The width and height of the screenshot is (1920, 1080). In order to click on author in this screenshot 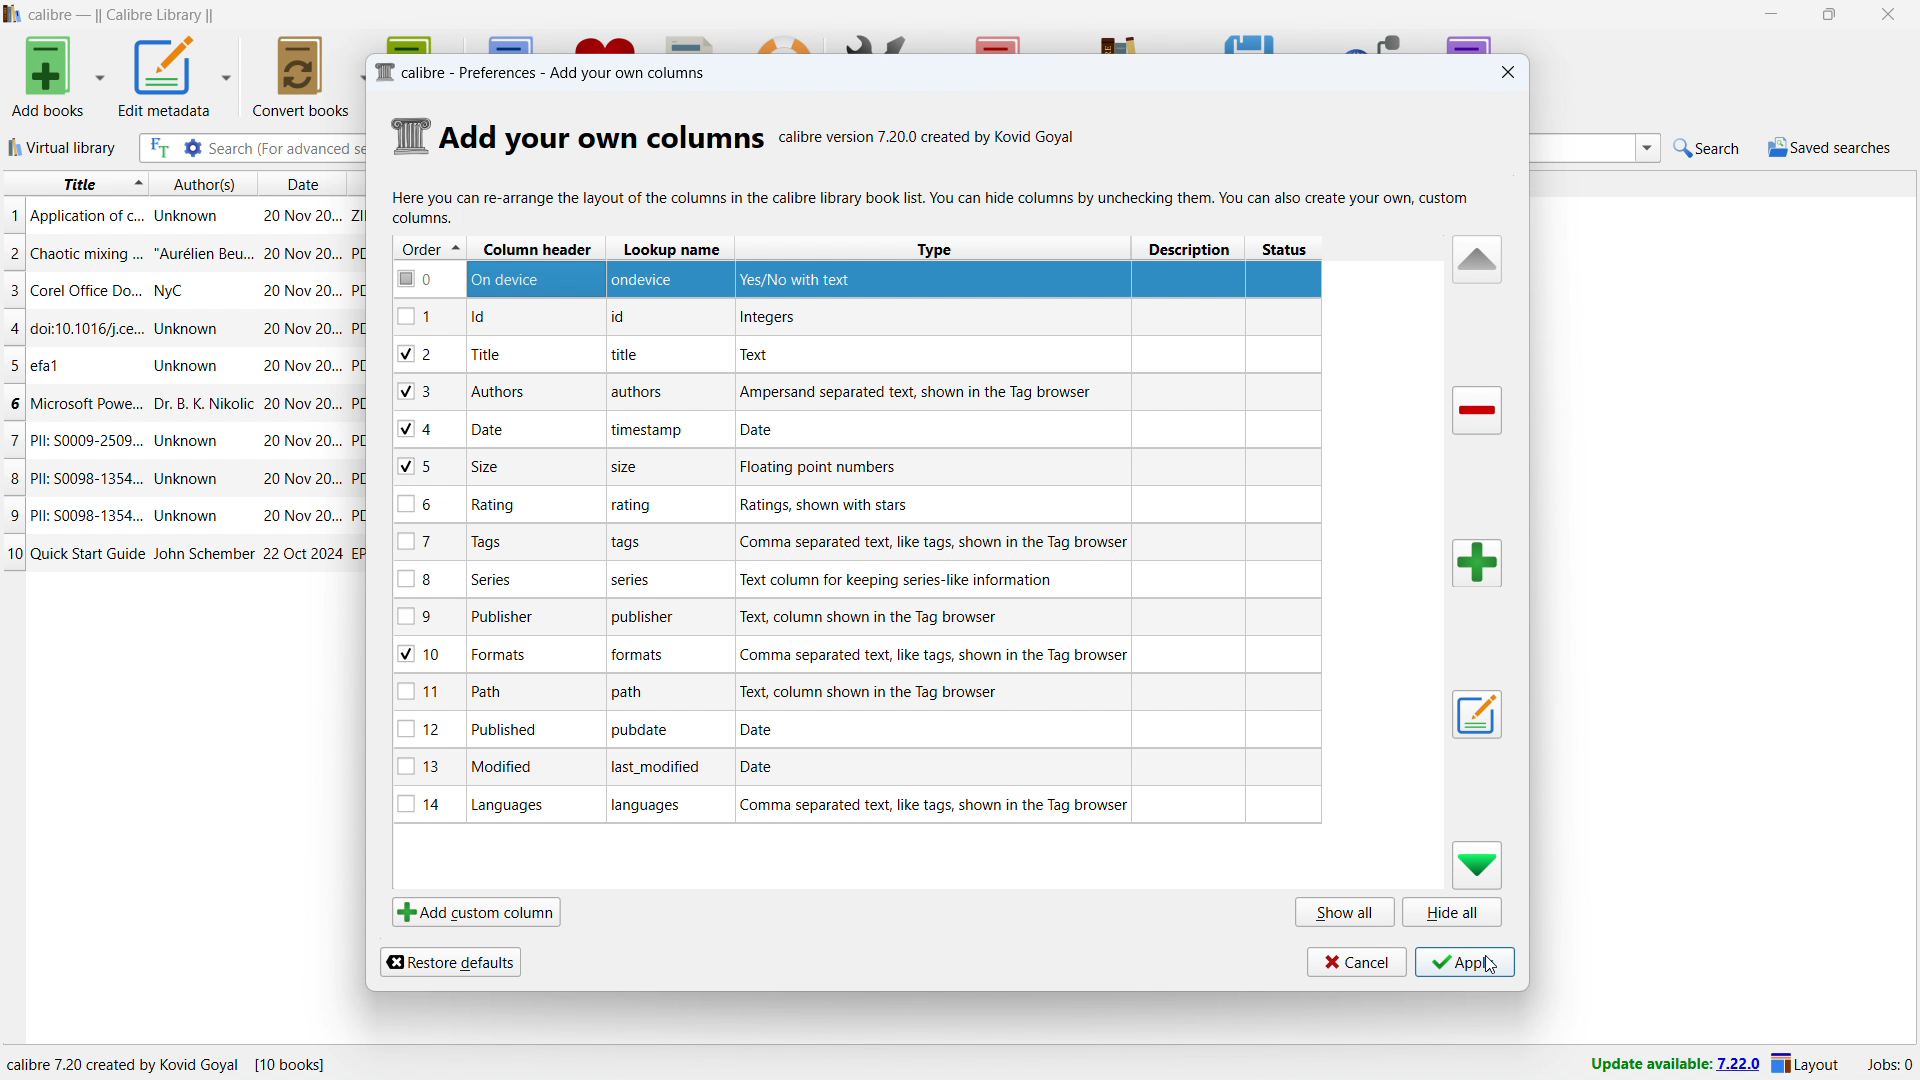, I will do `click(203, 404)`.